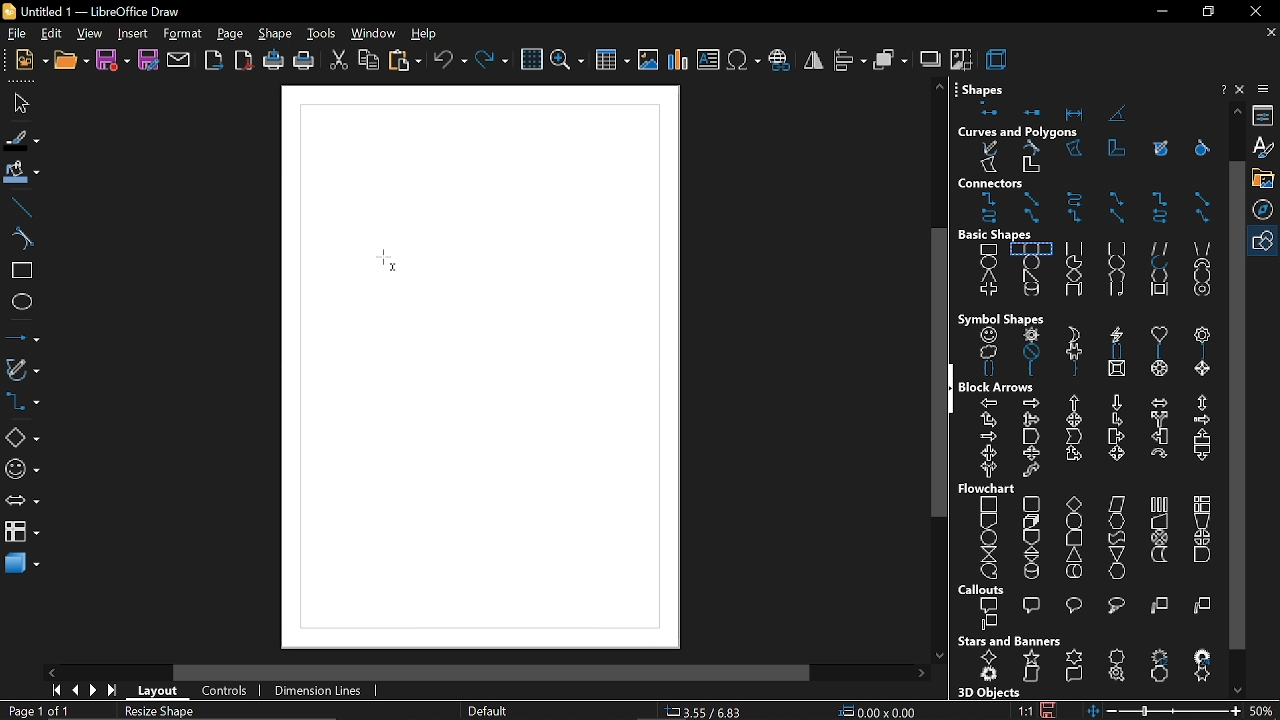 This screenshot has height=720, width=1280. Describe the element at coordinates (22, 272) in the screenshot. I see `rectangle` at that location.